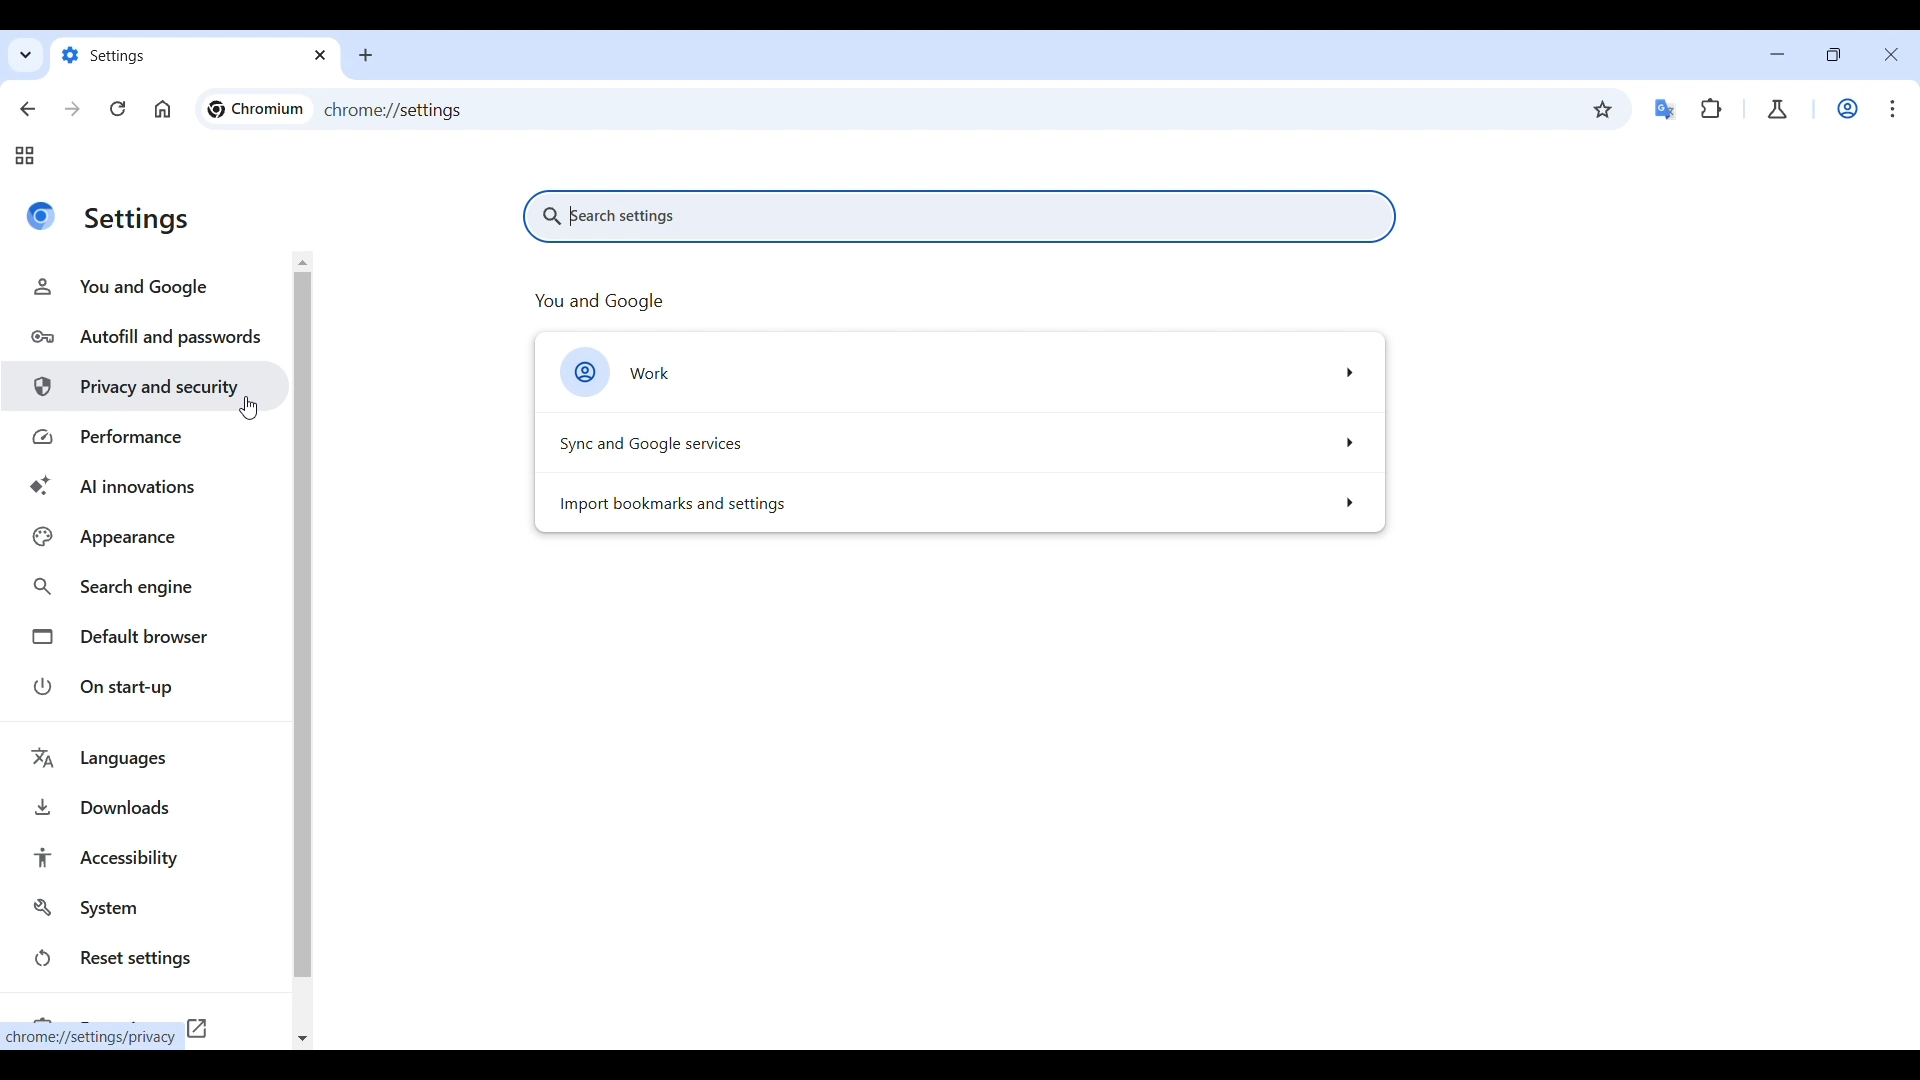  I want to click on you and google, so click(599, 301).